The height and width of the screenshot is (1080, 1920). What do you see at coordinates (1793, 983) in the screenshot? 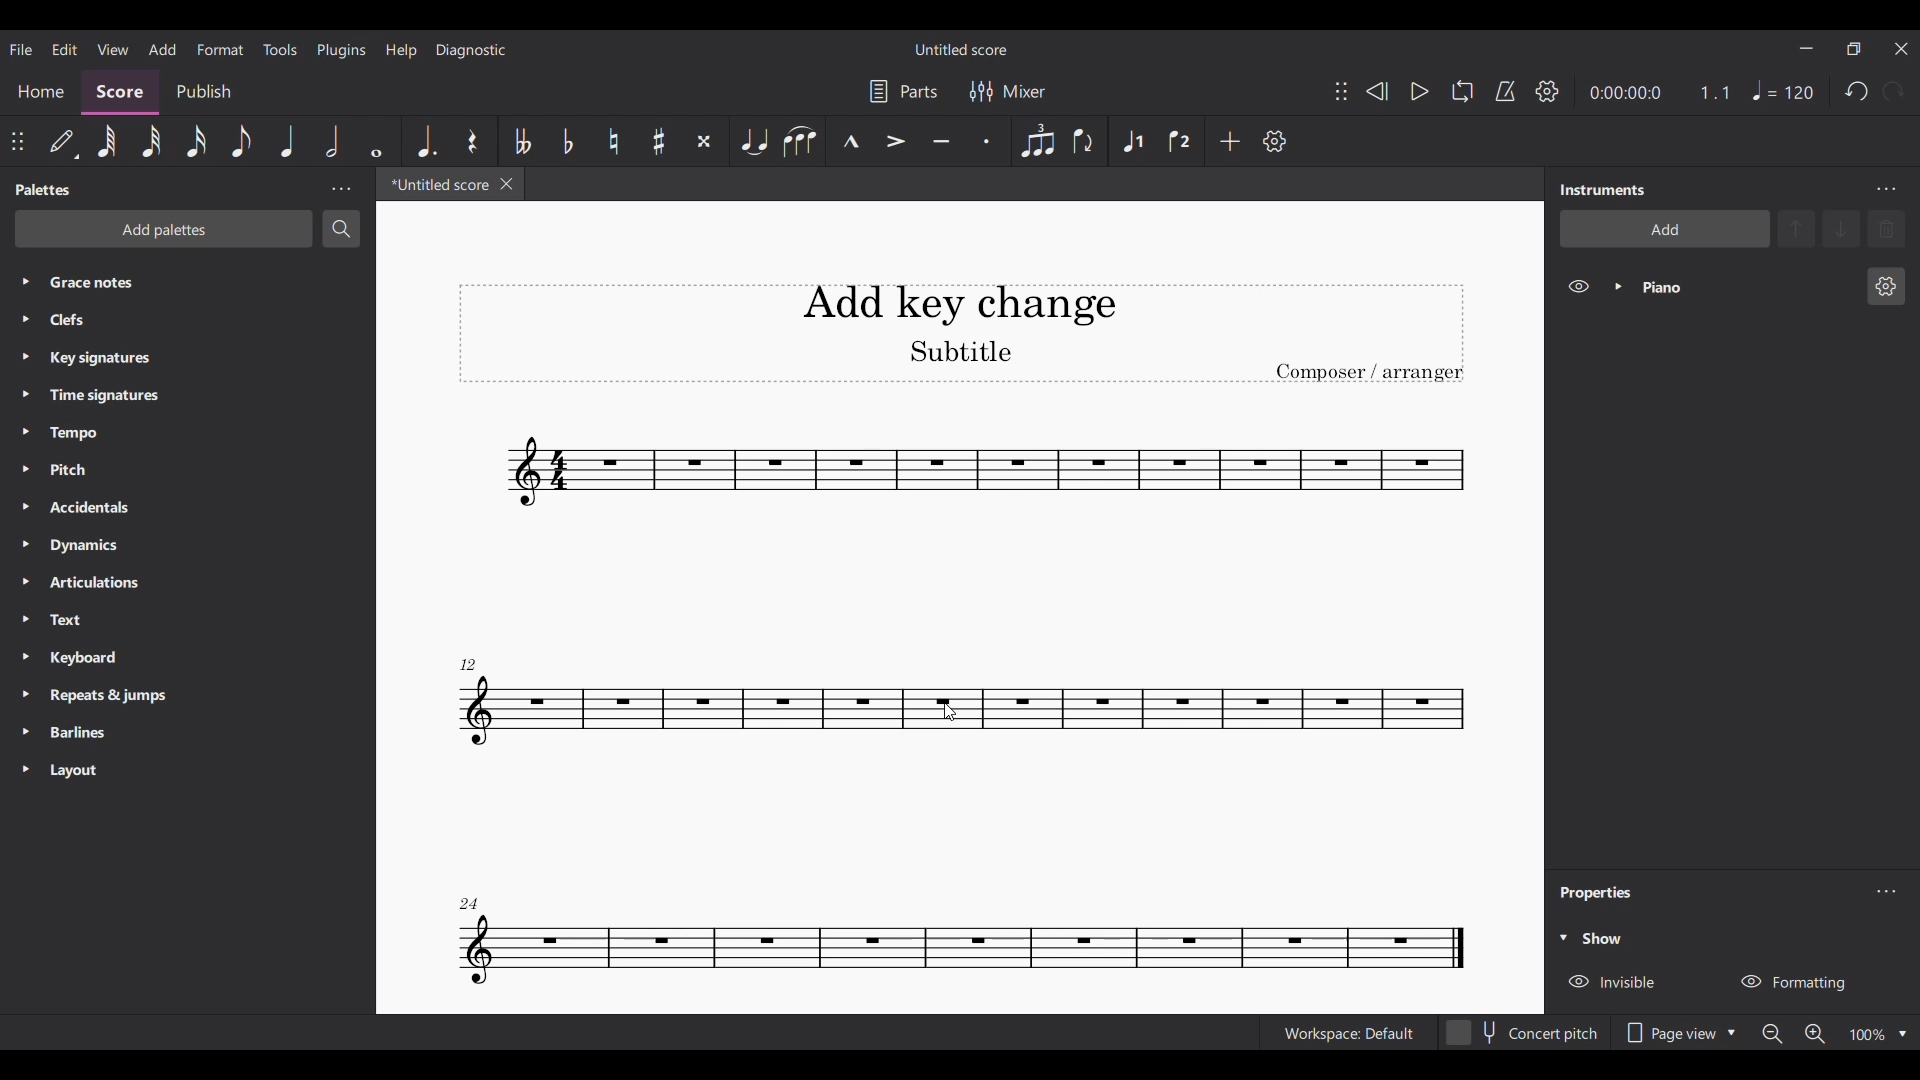
I see `Show/Hide Formatting ` at bounding box center [1793, 983].